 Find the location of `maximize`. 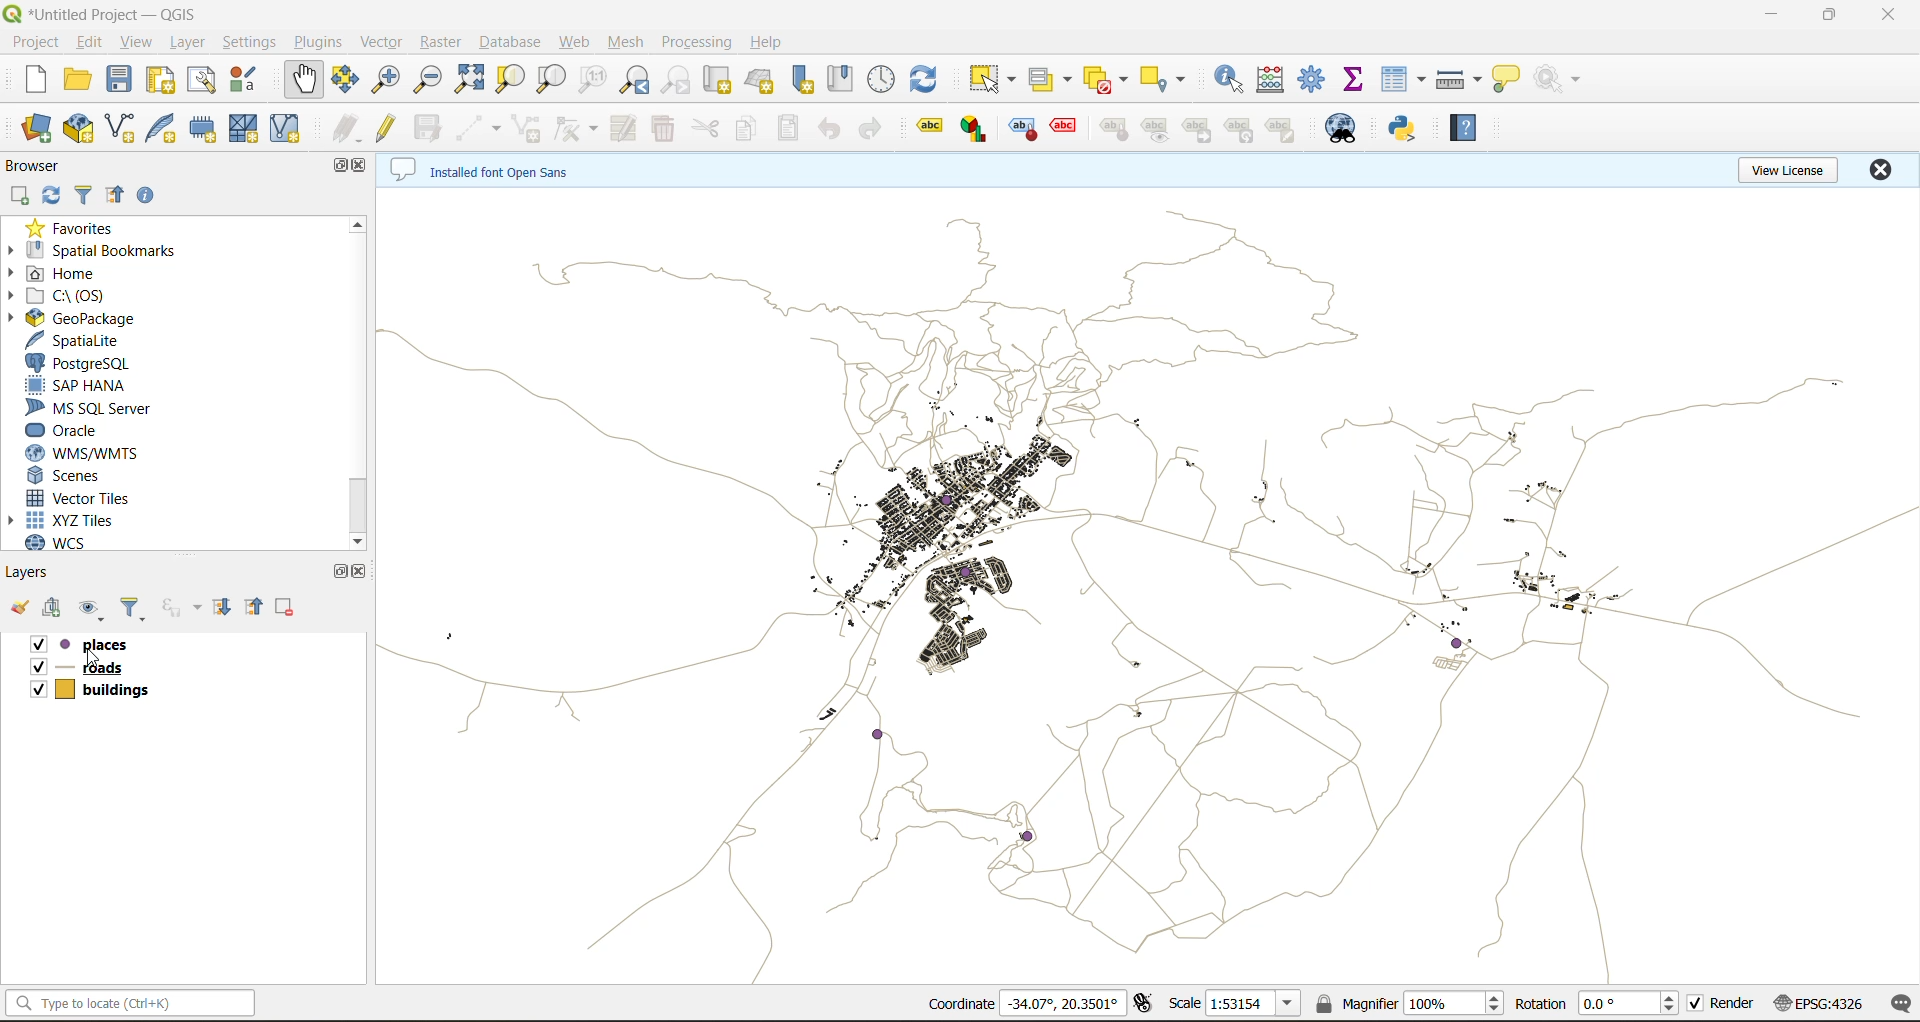

maximize is located at coordinates (1831, 16).